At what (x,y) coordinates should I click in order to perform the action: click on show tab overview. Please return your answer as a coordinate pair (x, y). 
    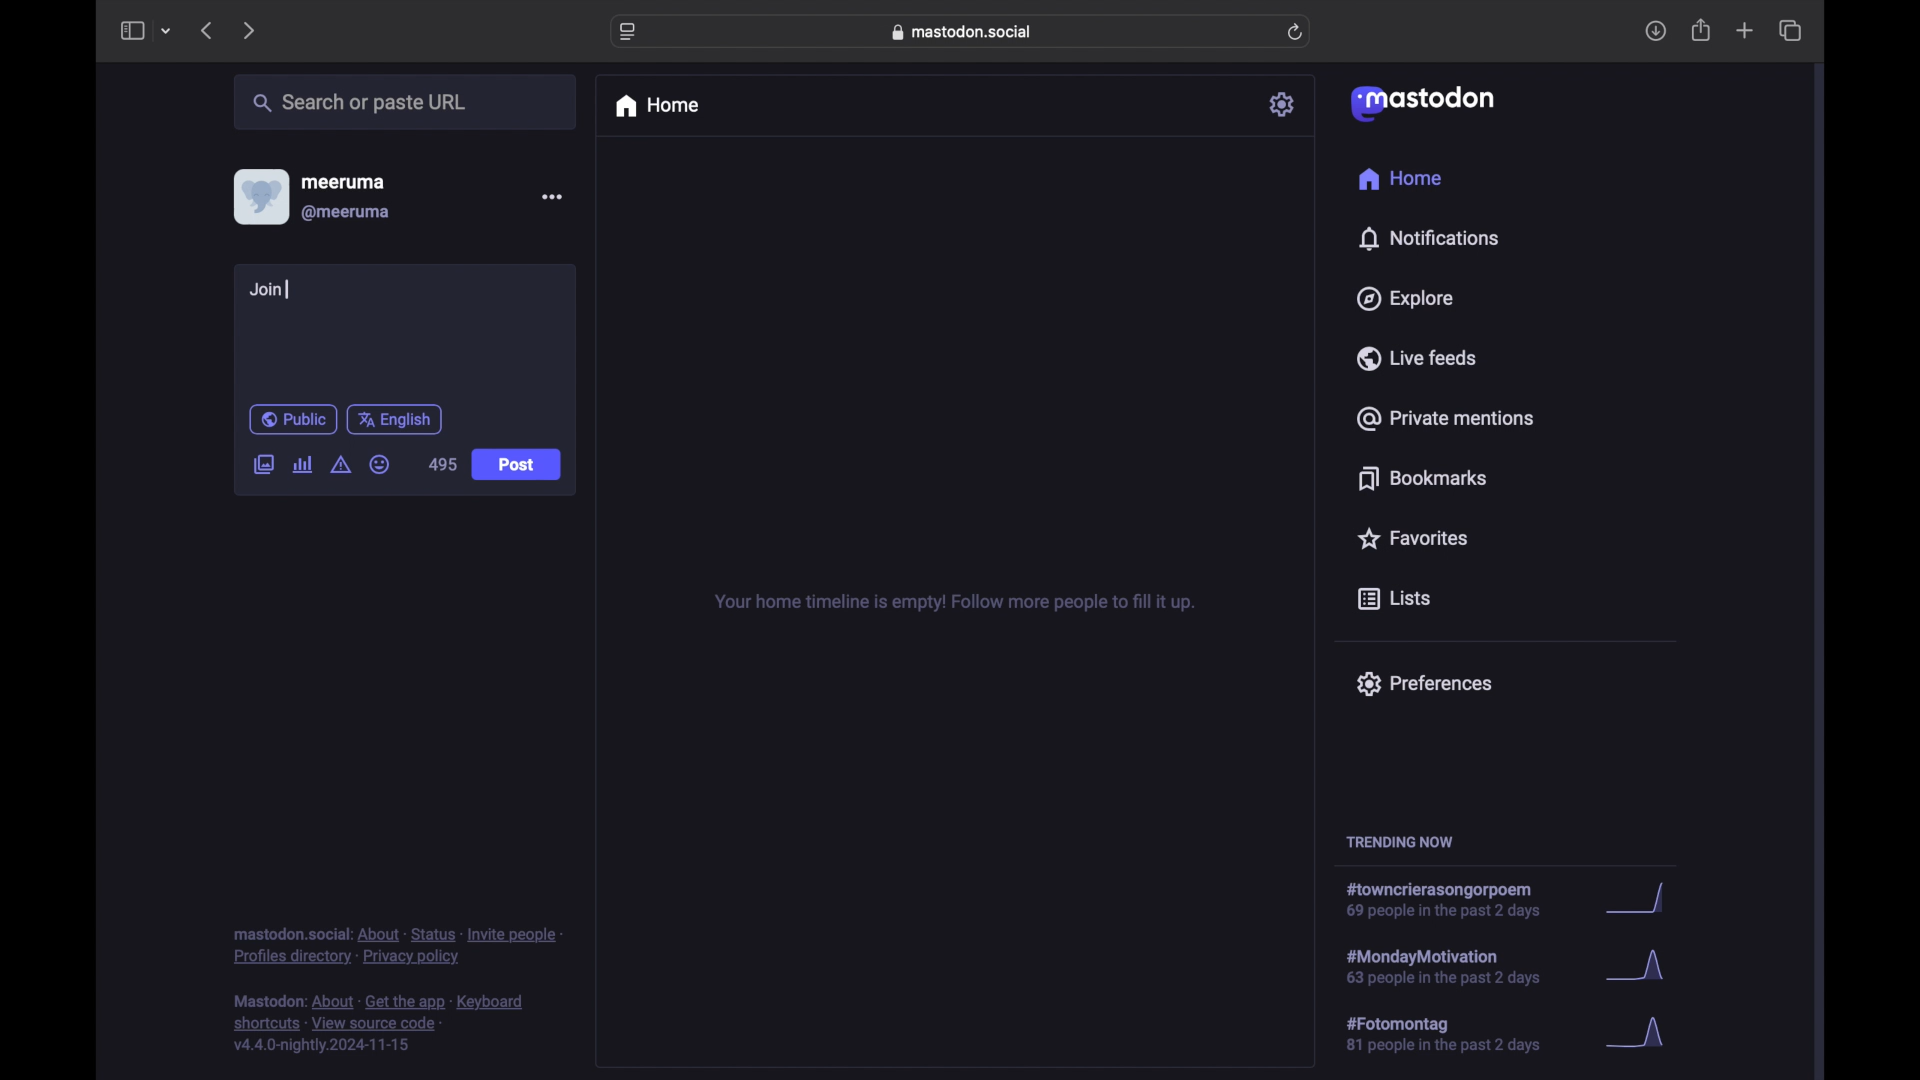
    Looking at the image, I should click on (1790, 31).